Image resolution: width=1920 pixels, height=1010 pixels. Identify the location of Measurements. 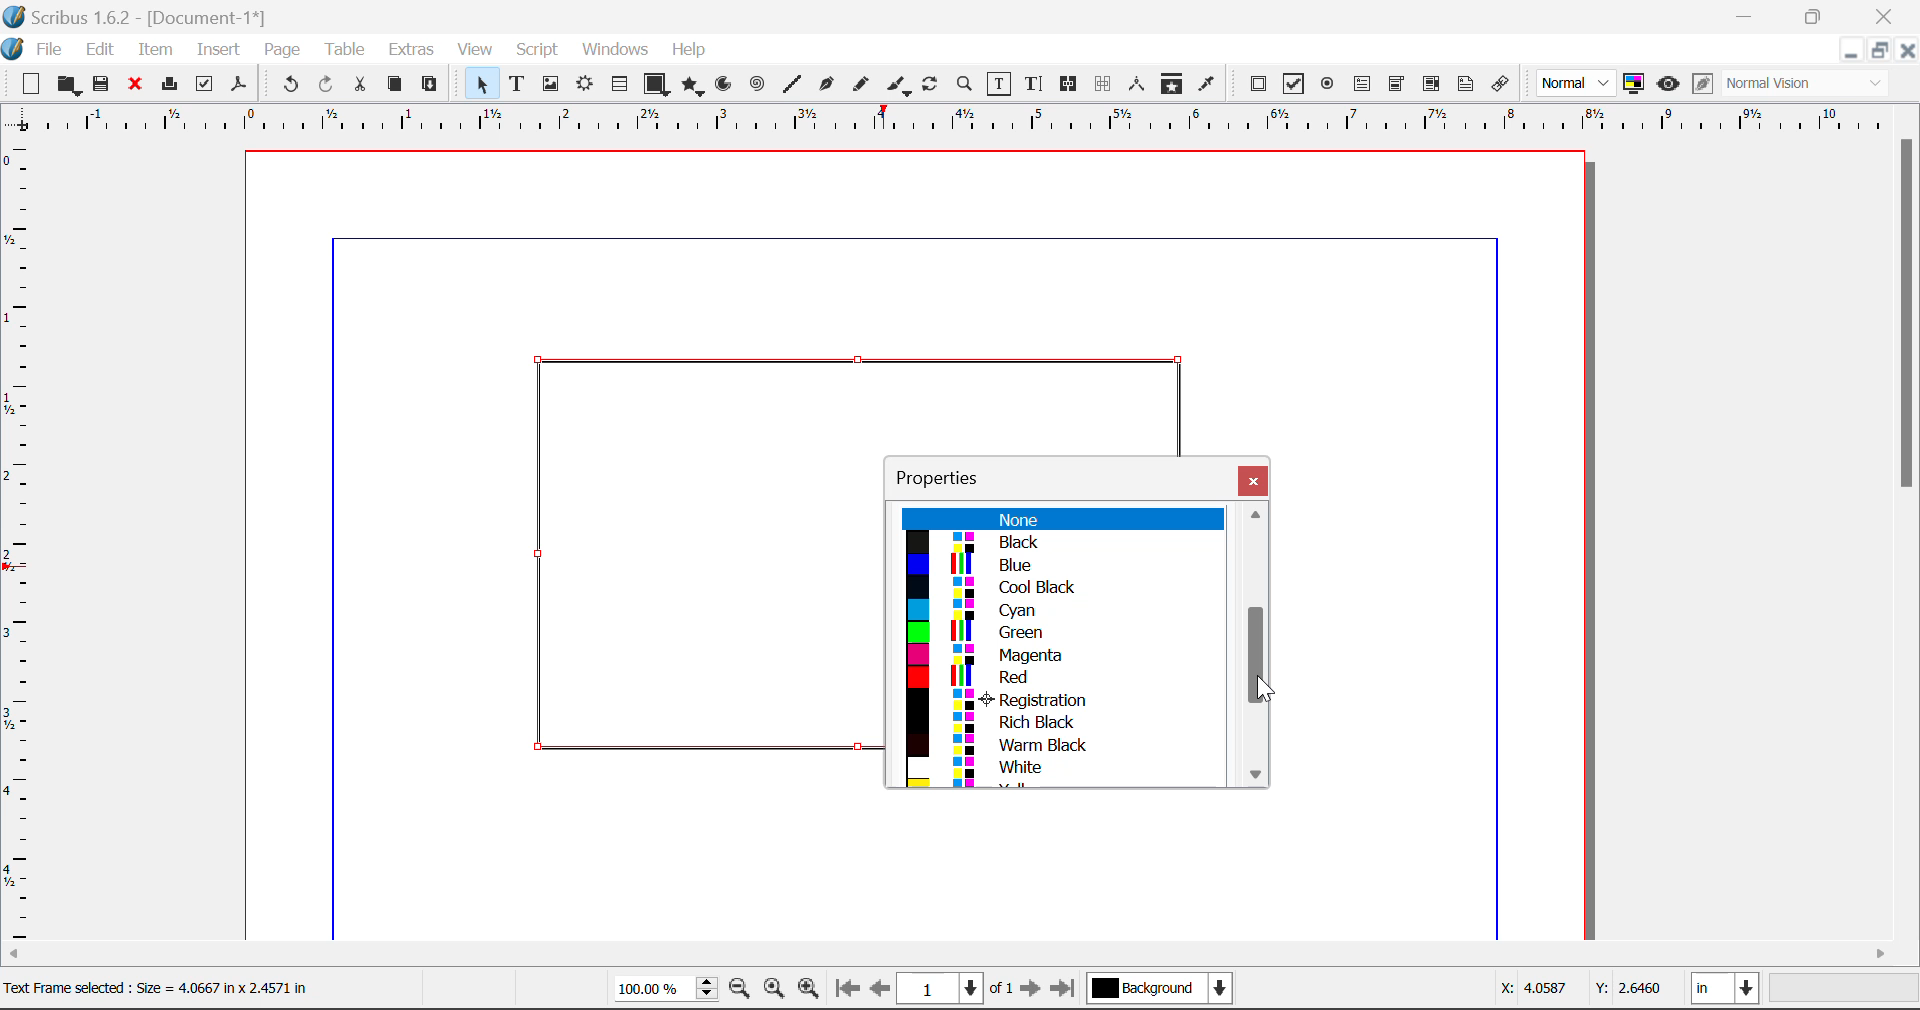
(1140, 84).